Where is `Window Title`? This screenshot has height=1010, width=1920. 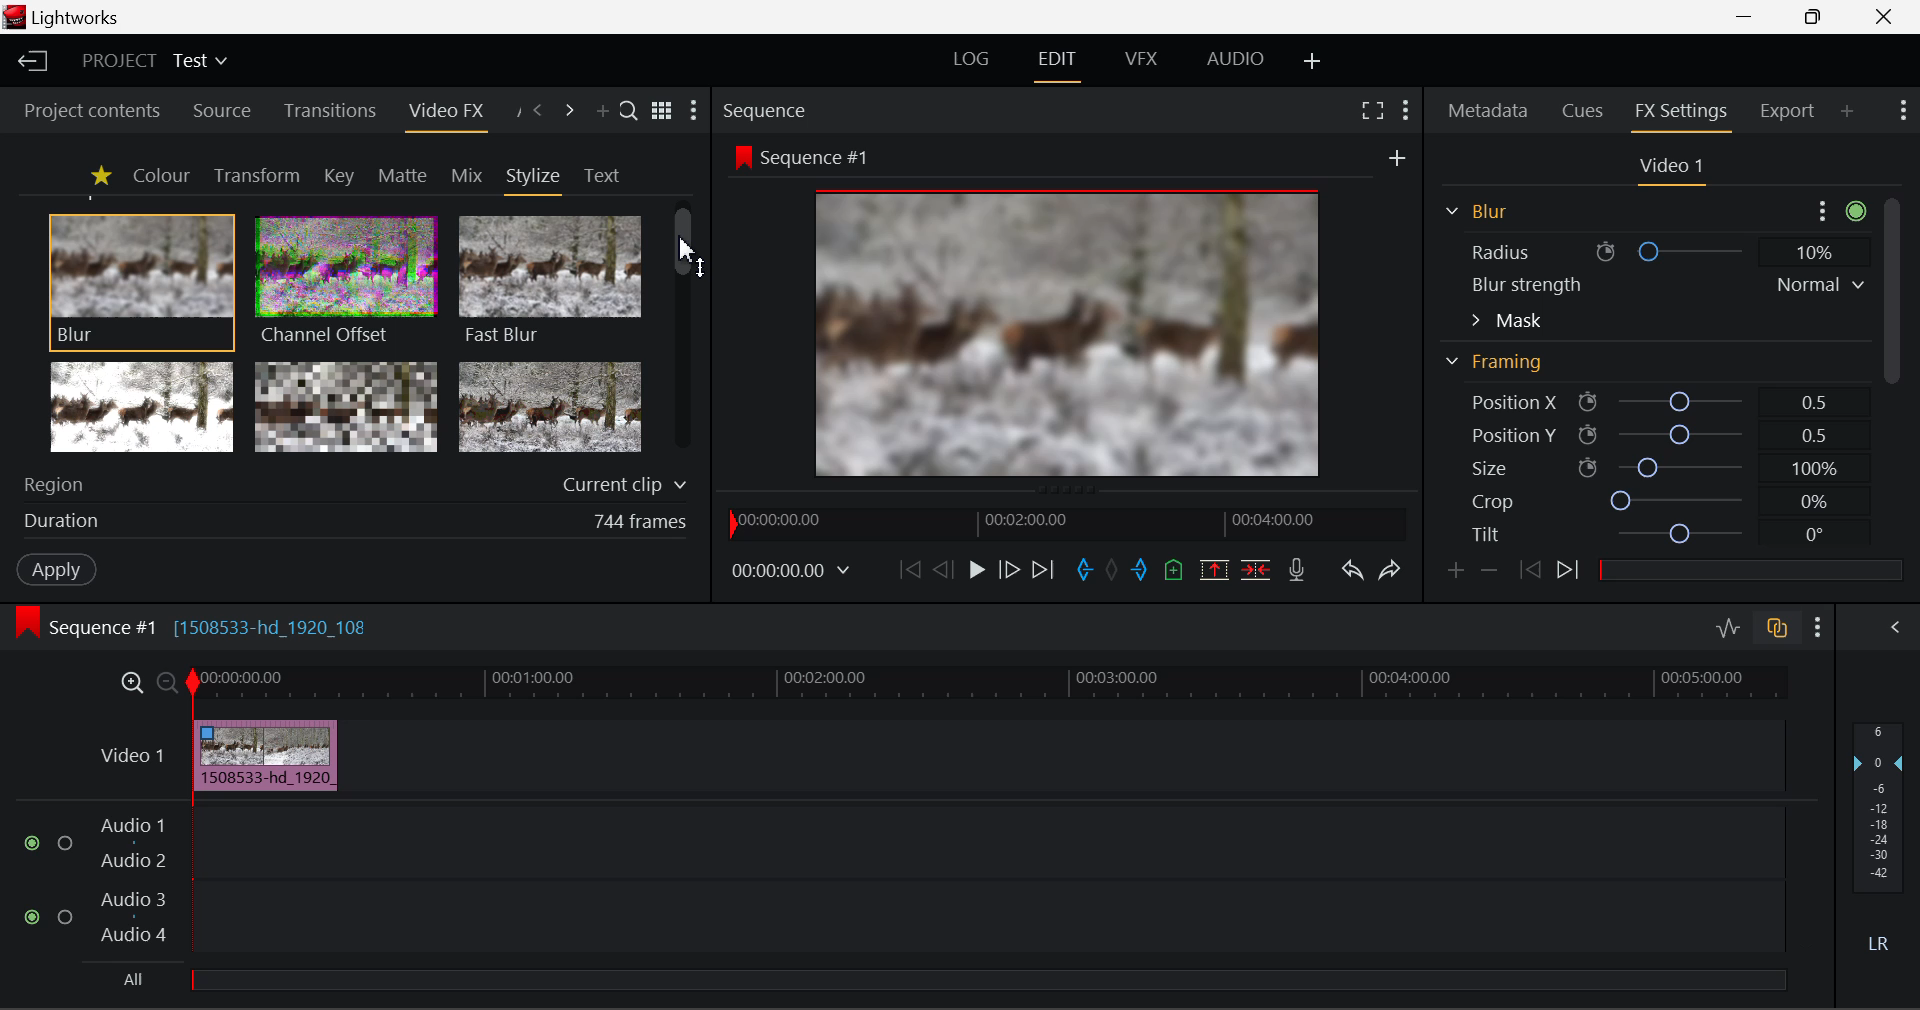 Window Title is located at coordinates (68, 18).